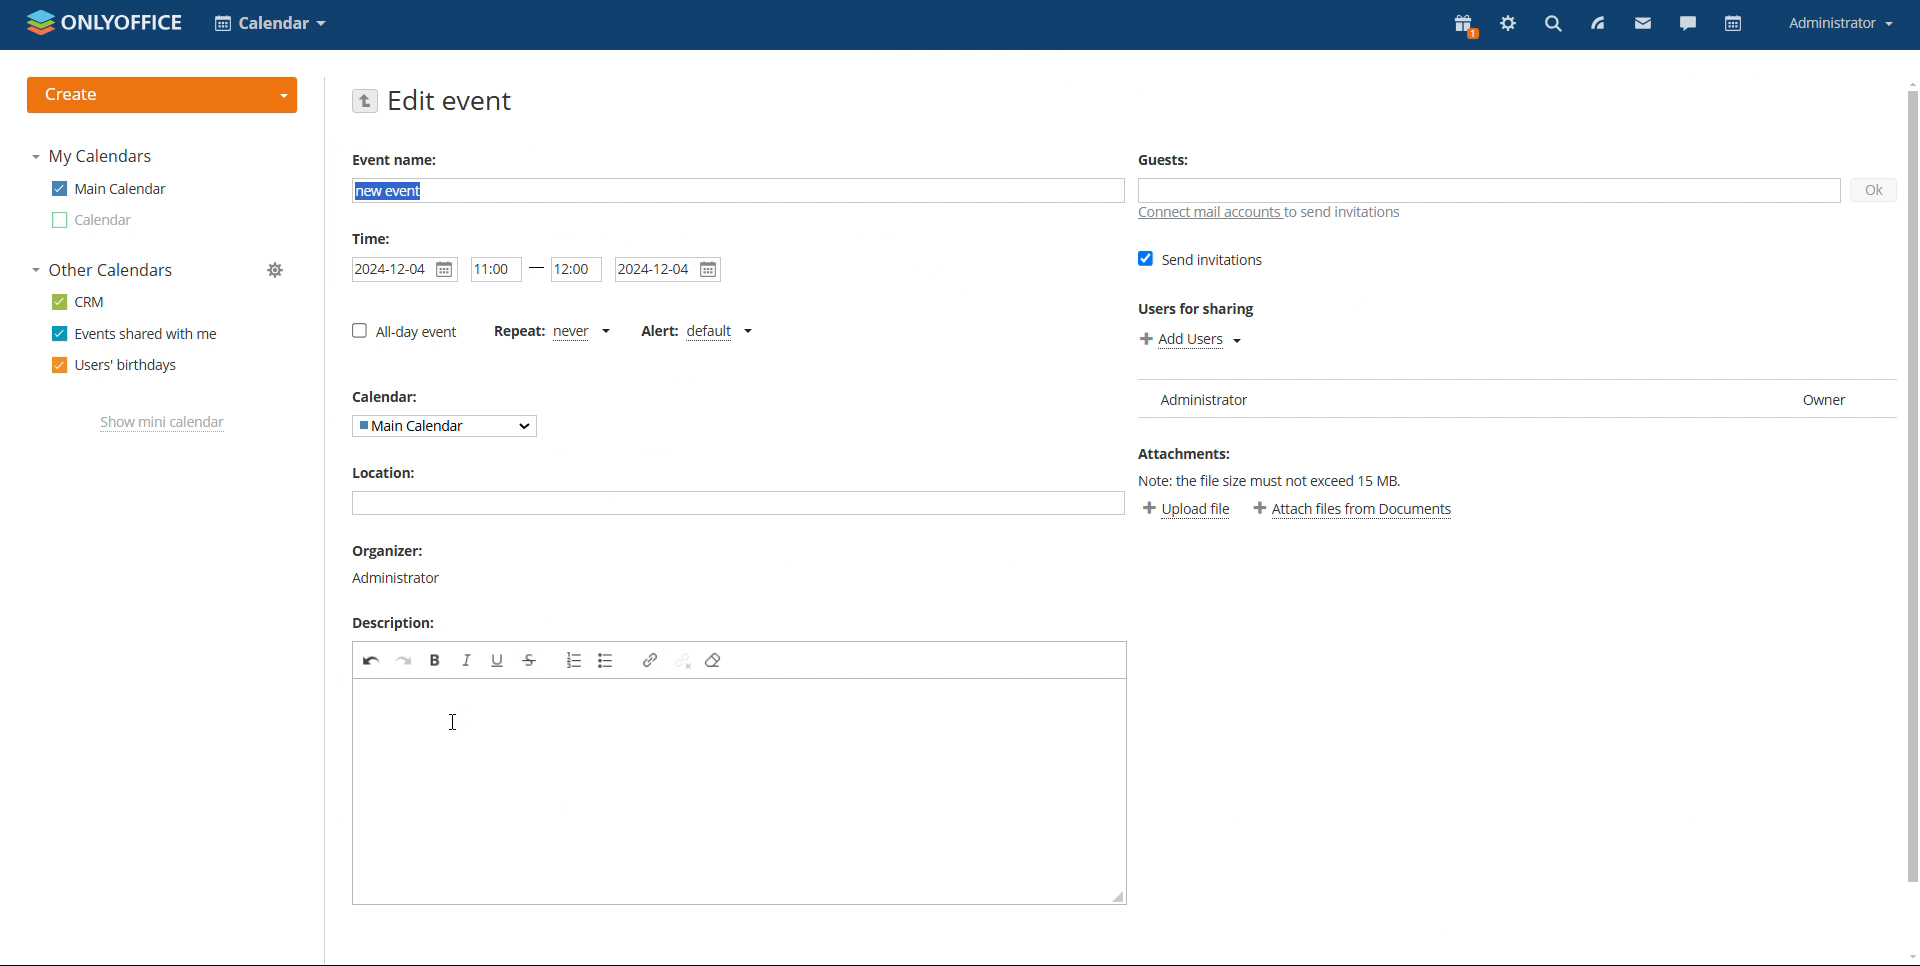 This screenshot has height=966, width=1920. I want to click on italic, so click(466, 660).